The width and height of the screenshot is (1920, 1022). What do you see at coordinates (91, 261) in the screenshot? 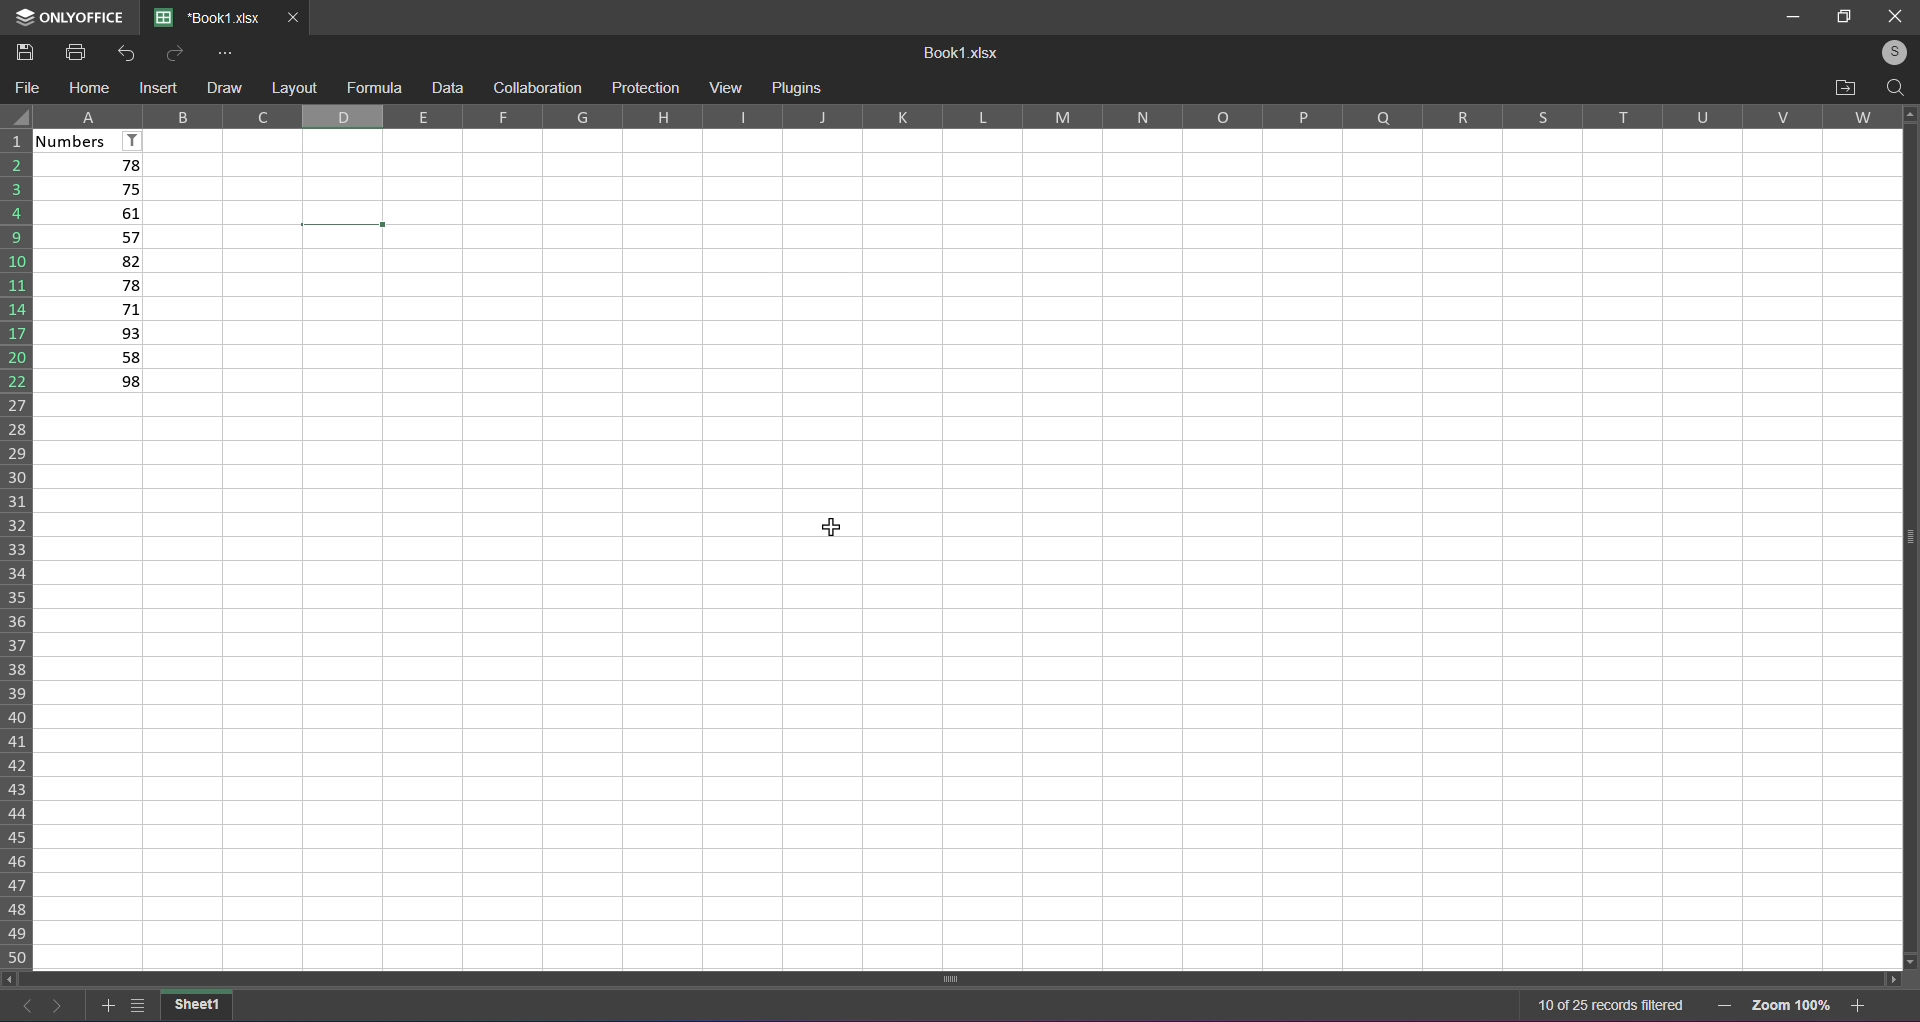
I see `82` at bounding box center [91, 261].